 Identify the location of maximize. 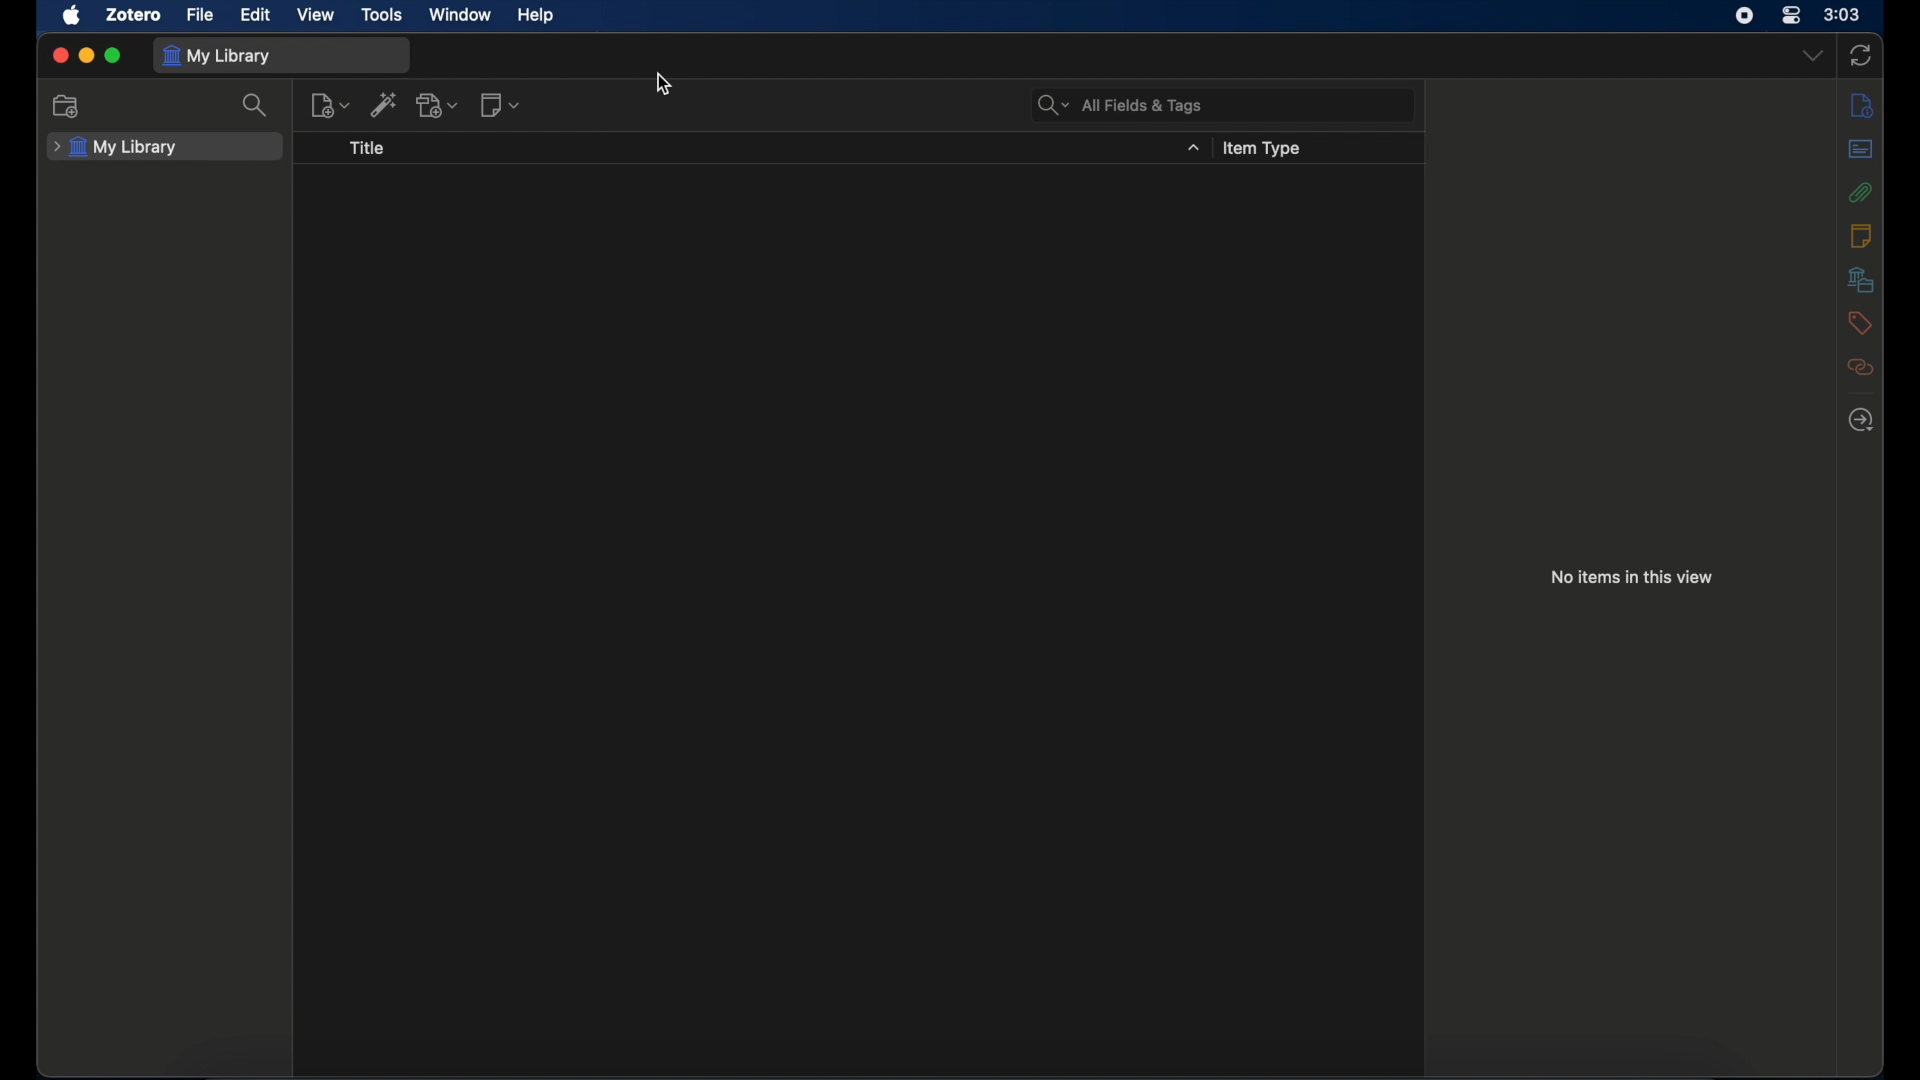
(114, 55).